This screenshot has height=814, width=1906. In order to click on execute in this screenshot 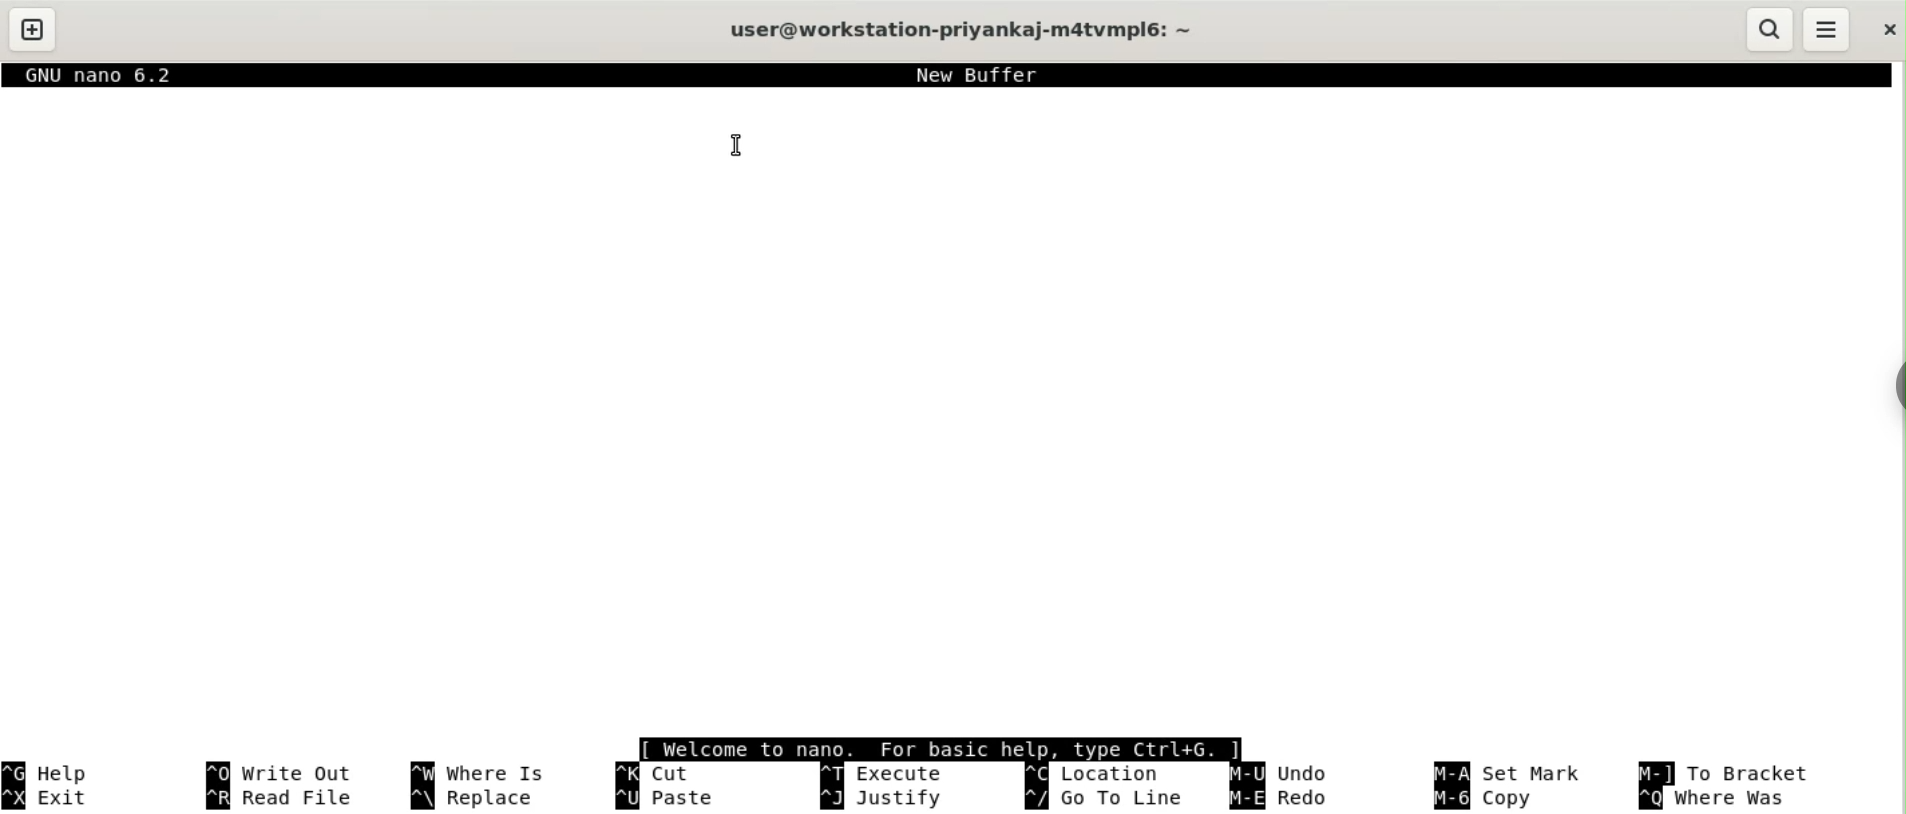, I will do `click(881, 773)`.